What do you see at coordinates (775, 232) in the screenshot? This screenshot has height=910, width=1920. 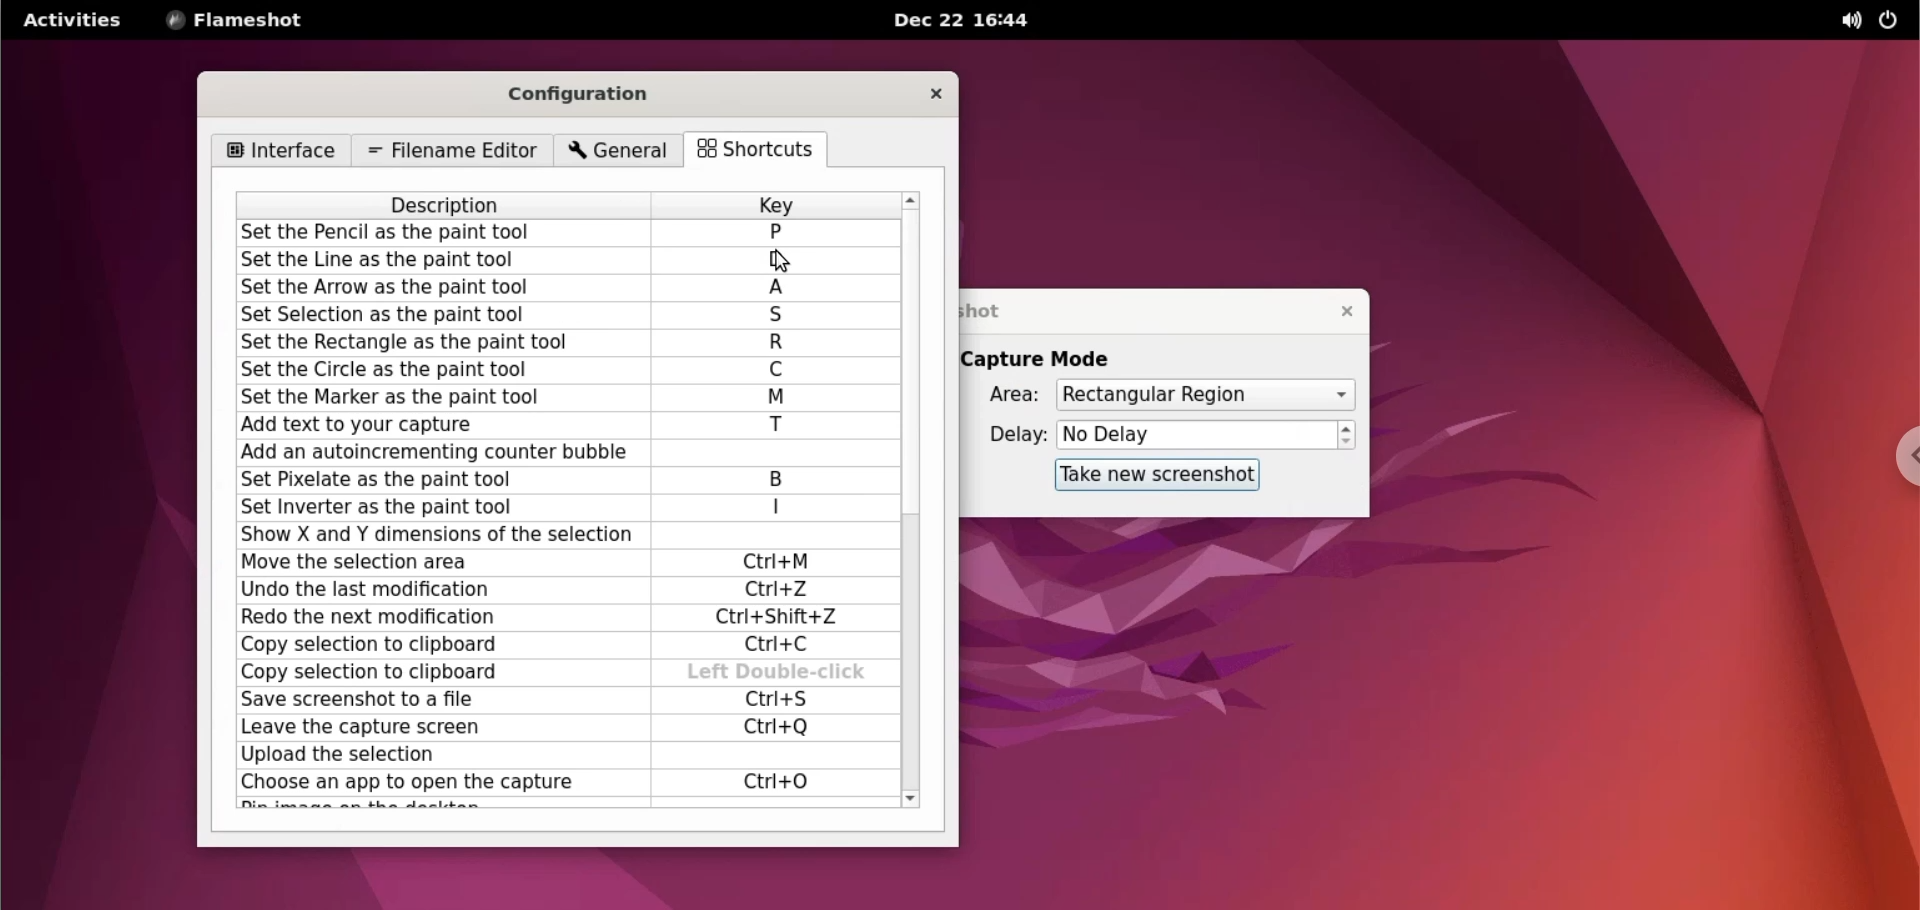 I see `P` at bounding box center [775, 232].